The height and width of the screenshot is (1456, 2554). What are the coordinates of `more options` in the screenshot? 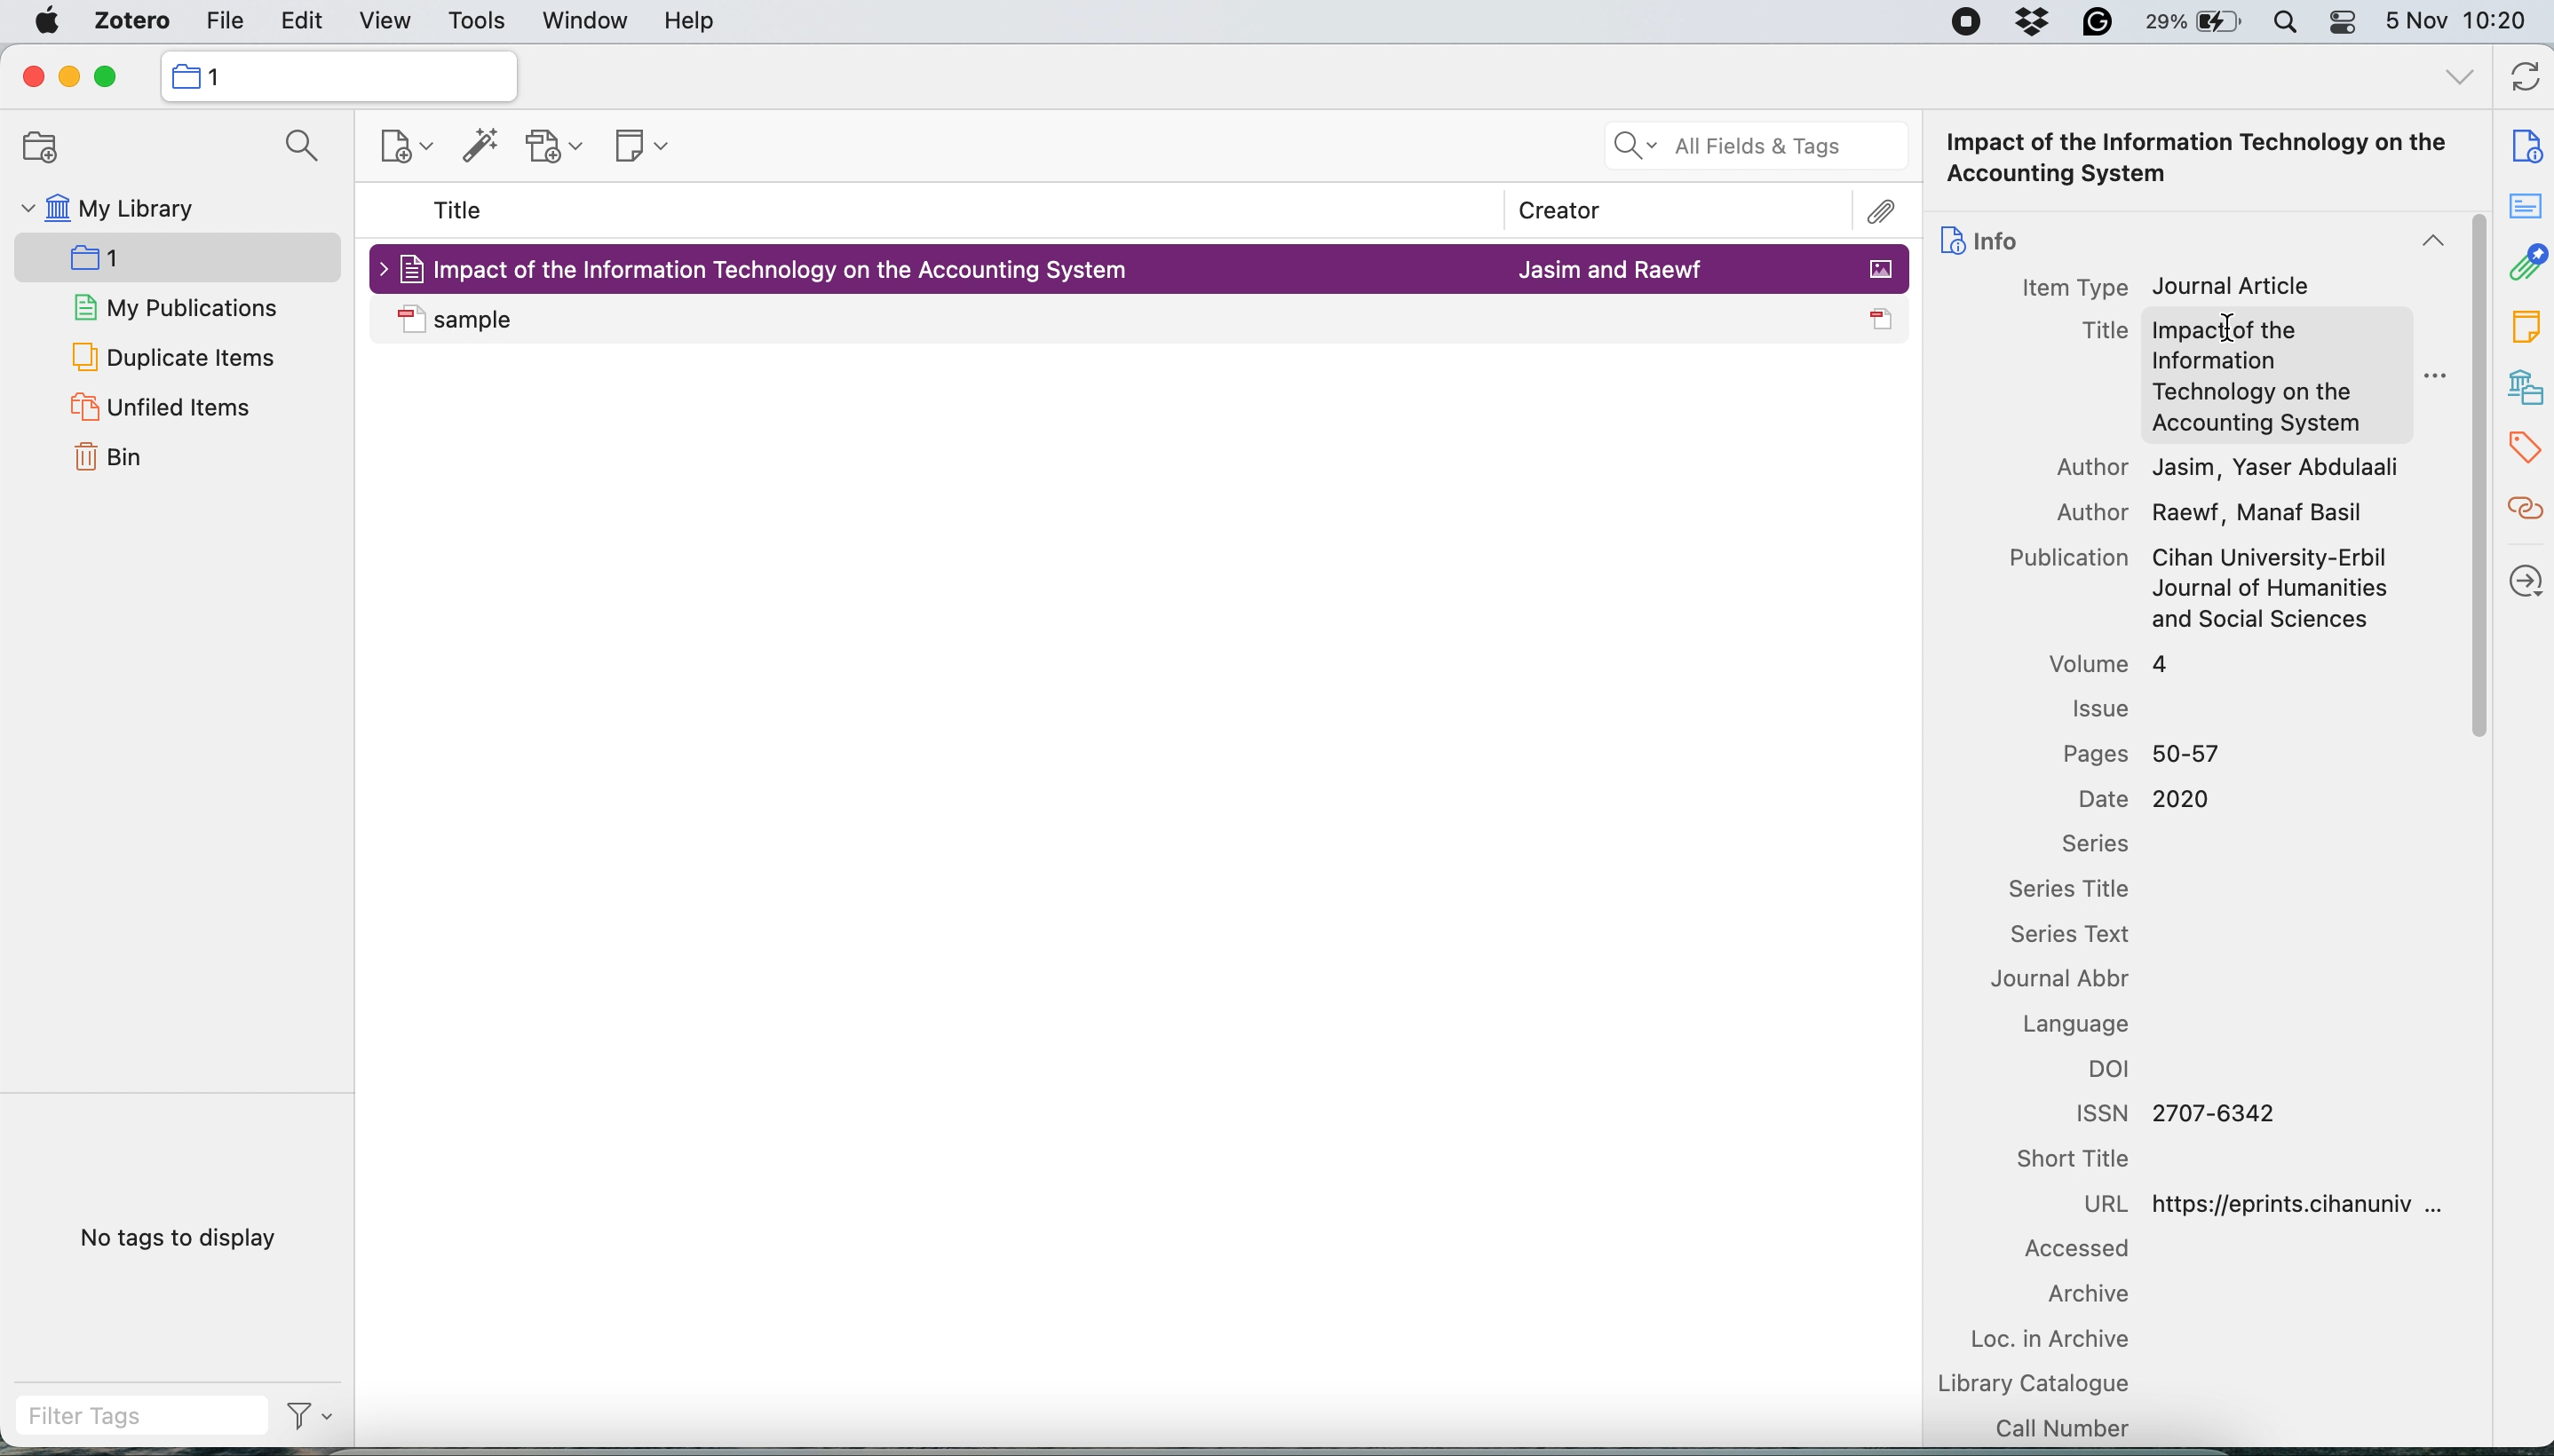 It's located at (2433, 378).